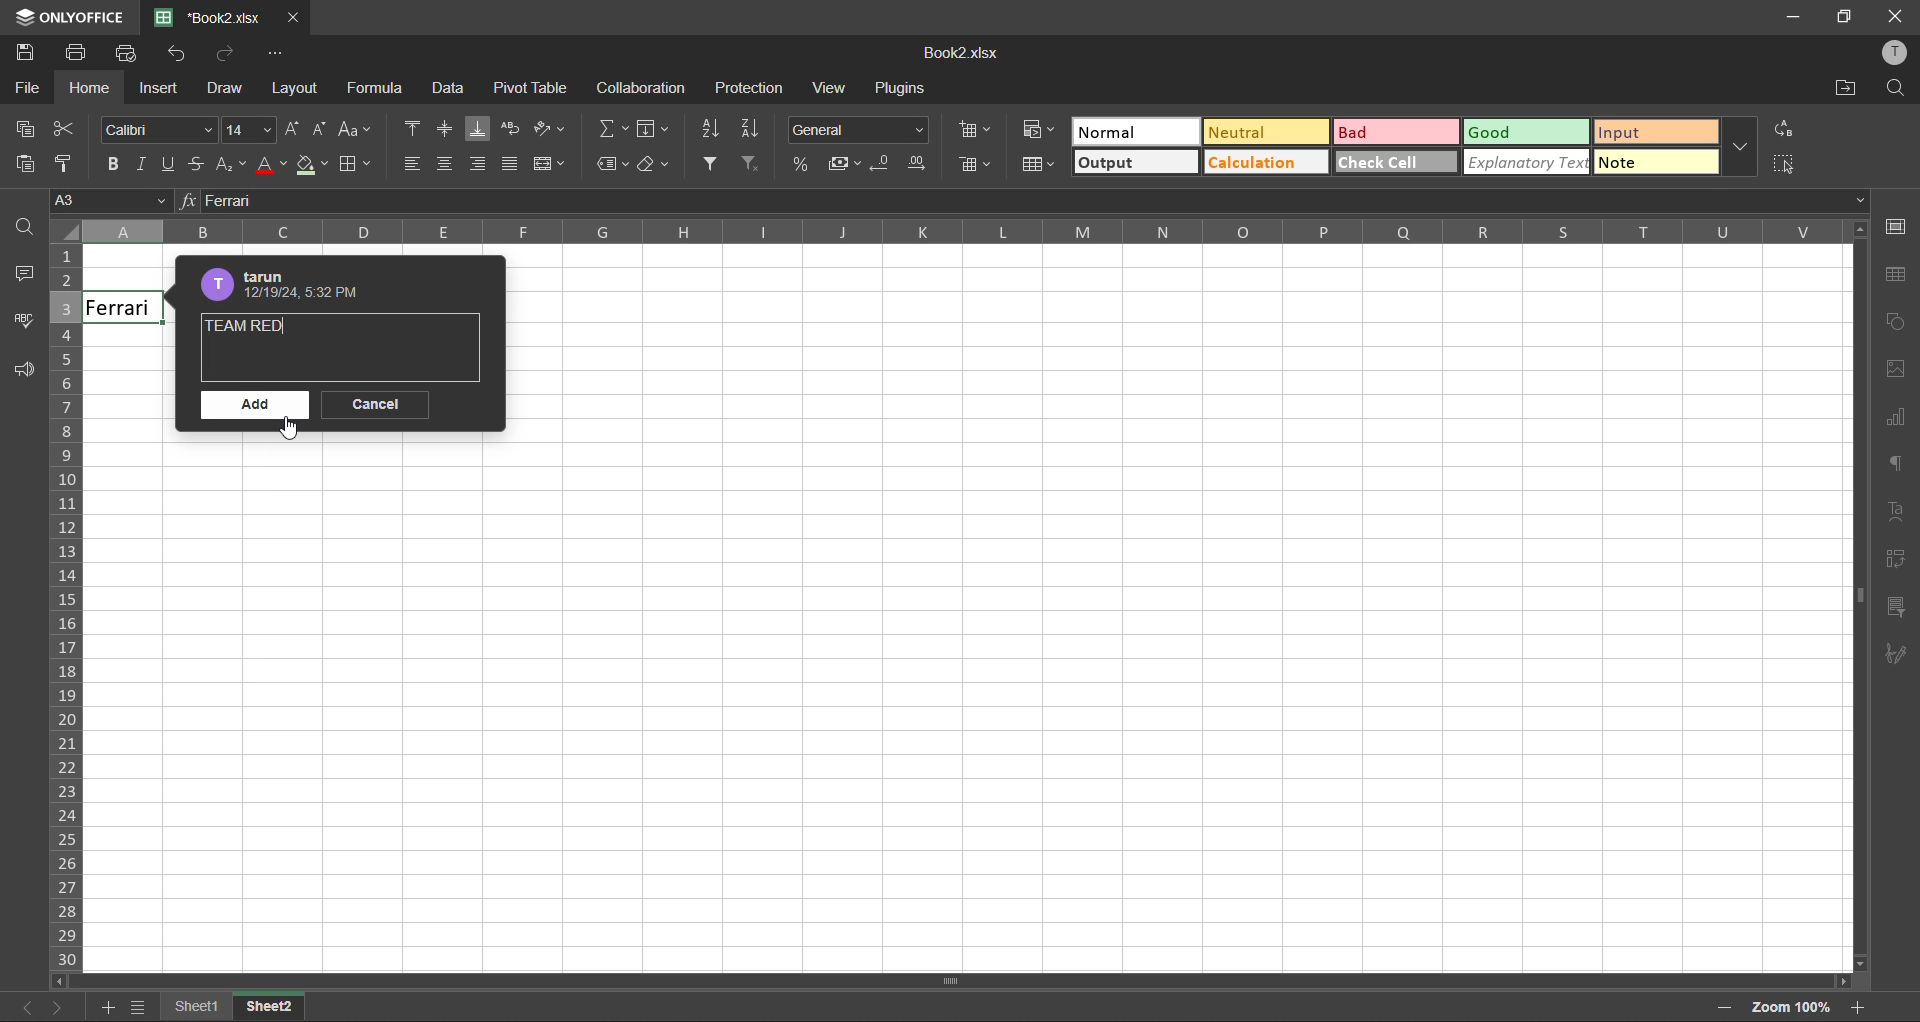  I want to click on quick print, so click(123, 53).